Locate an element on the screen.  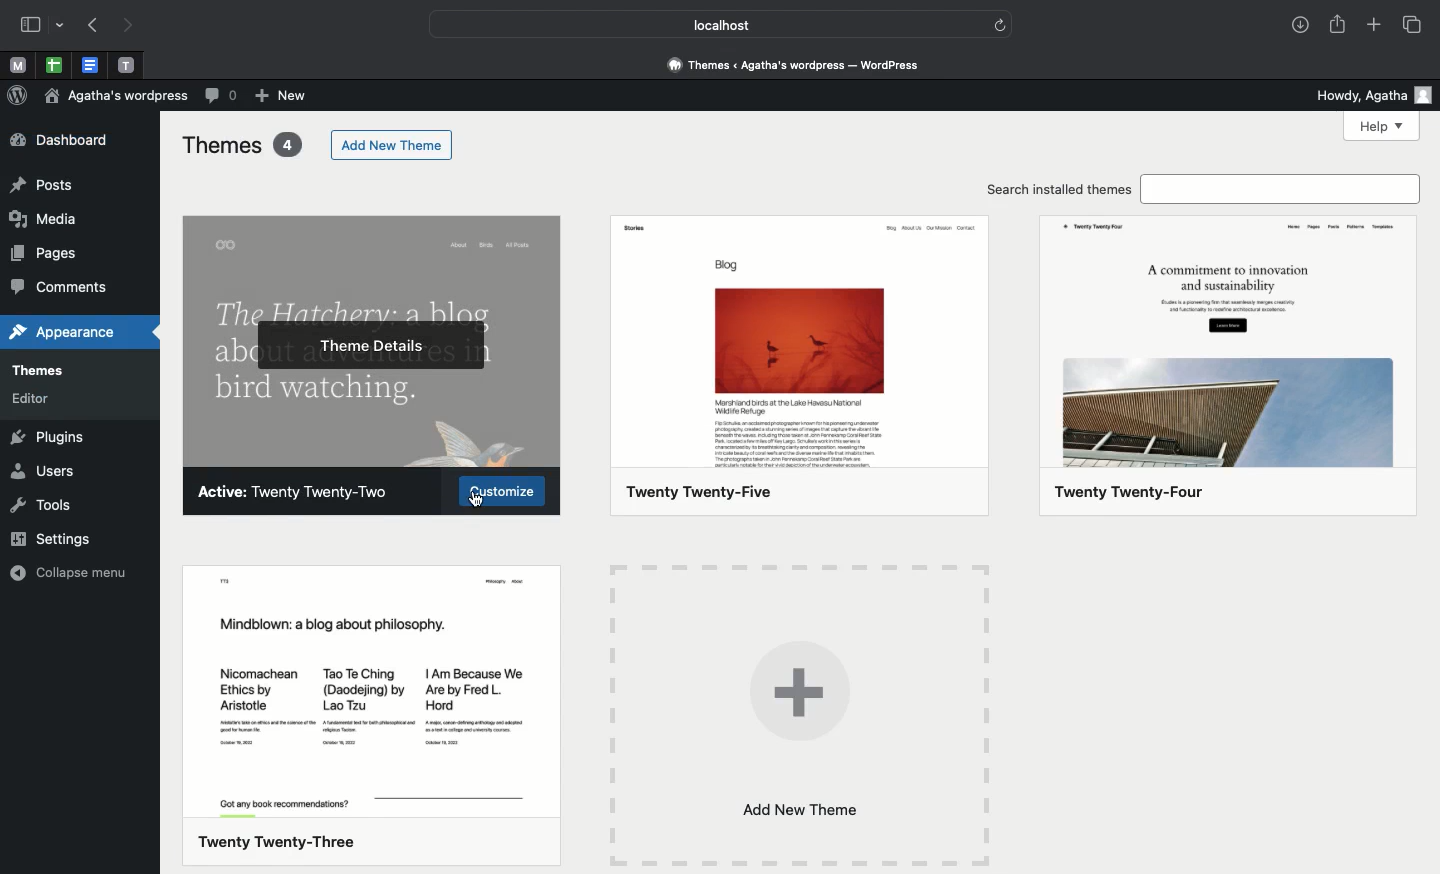
Collapse menu is located at coordinates (69, 572).